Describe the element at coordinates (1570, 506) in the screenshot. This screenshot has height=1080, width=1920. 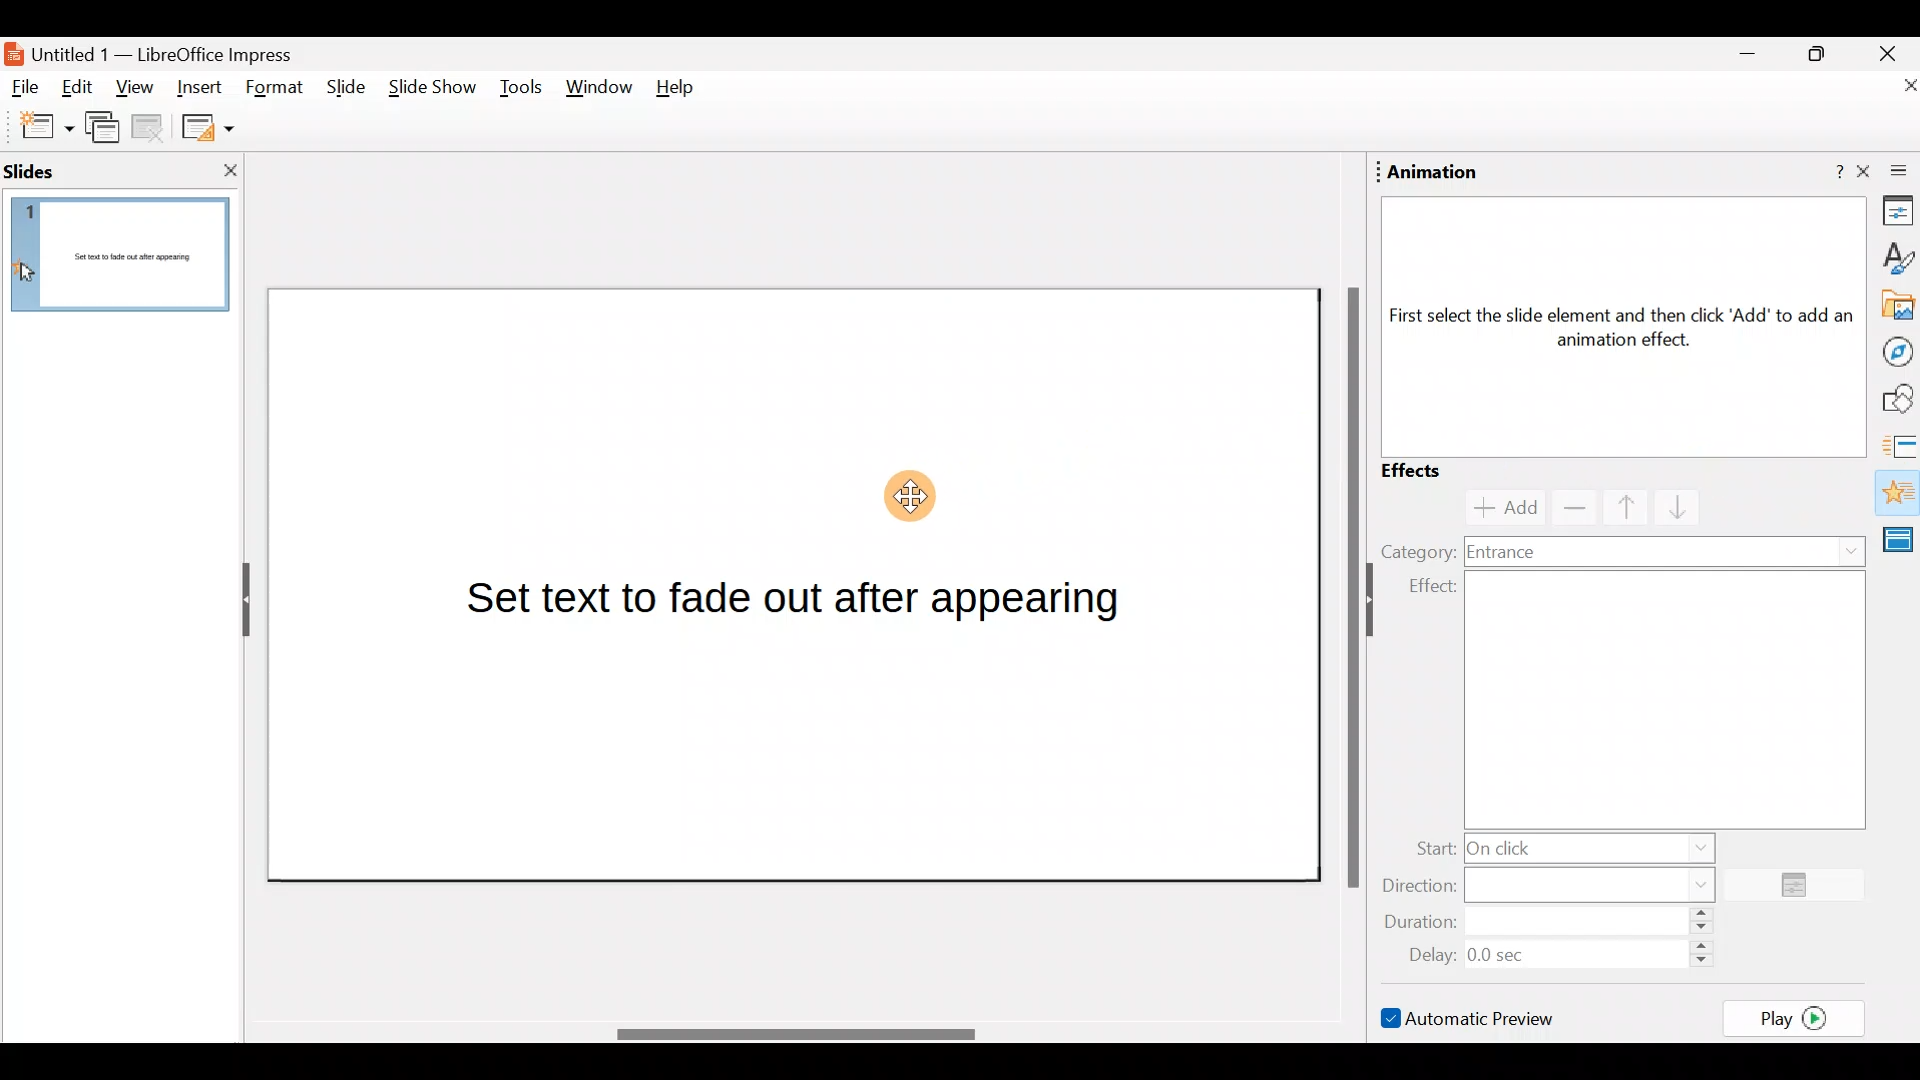
I see `Remove effect` at that location.